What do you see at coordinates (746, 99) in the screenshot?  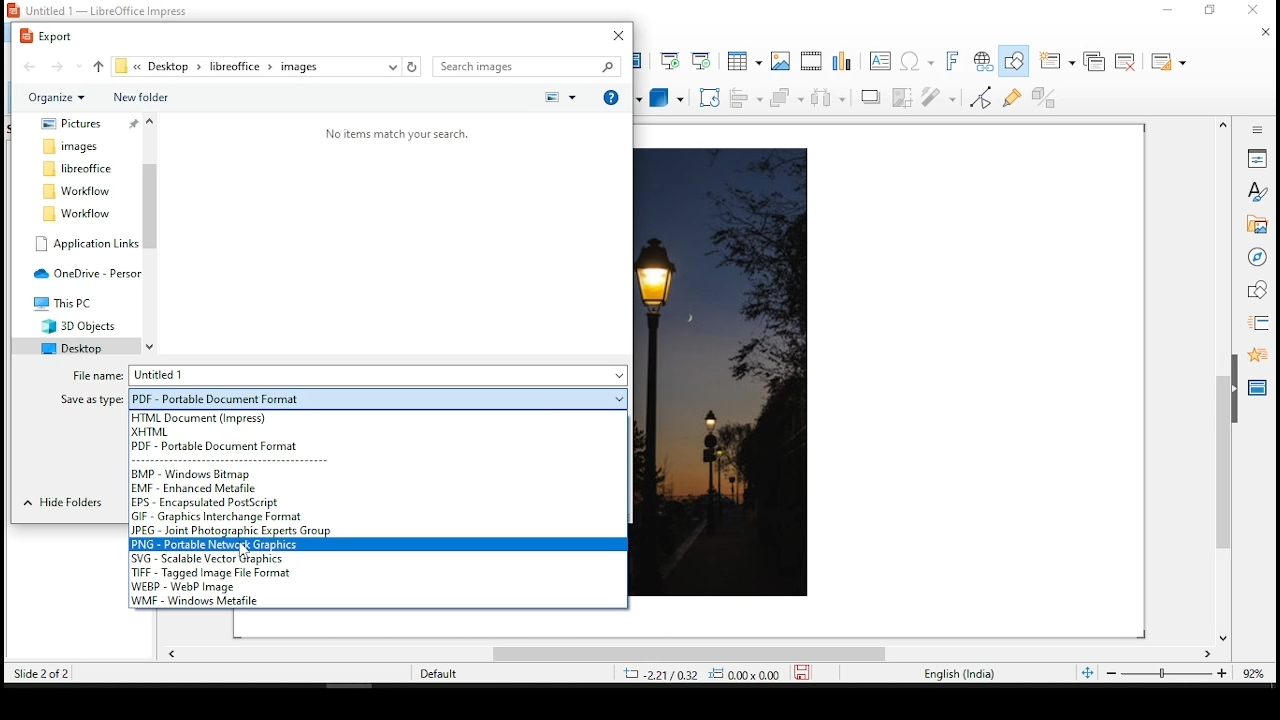 I see `align objects` at bounding box center [746, 99].